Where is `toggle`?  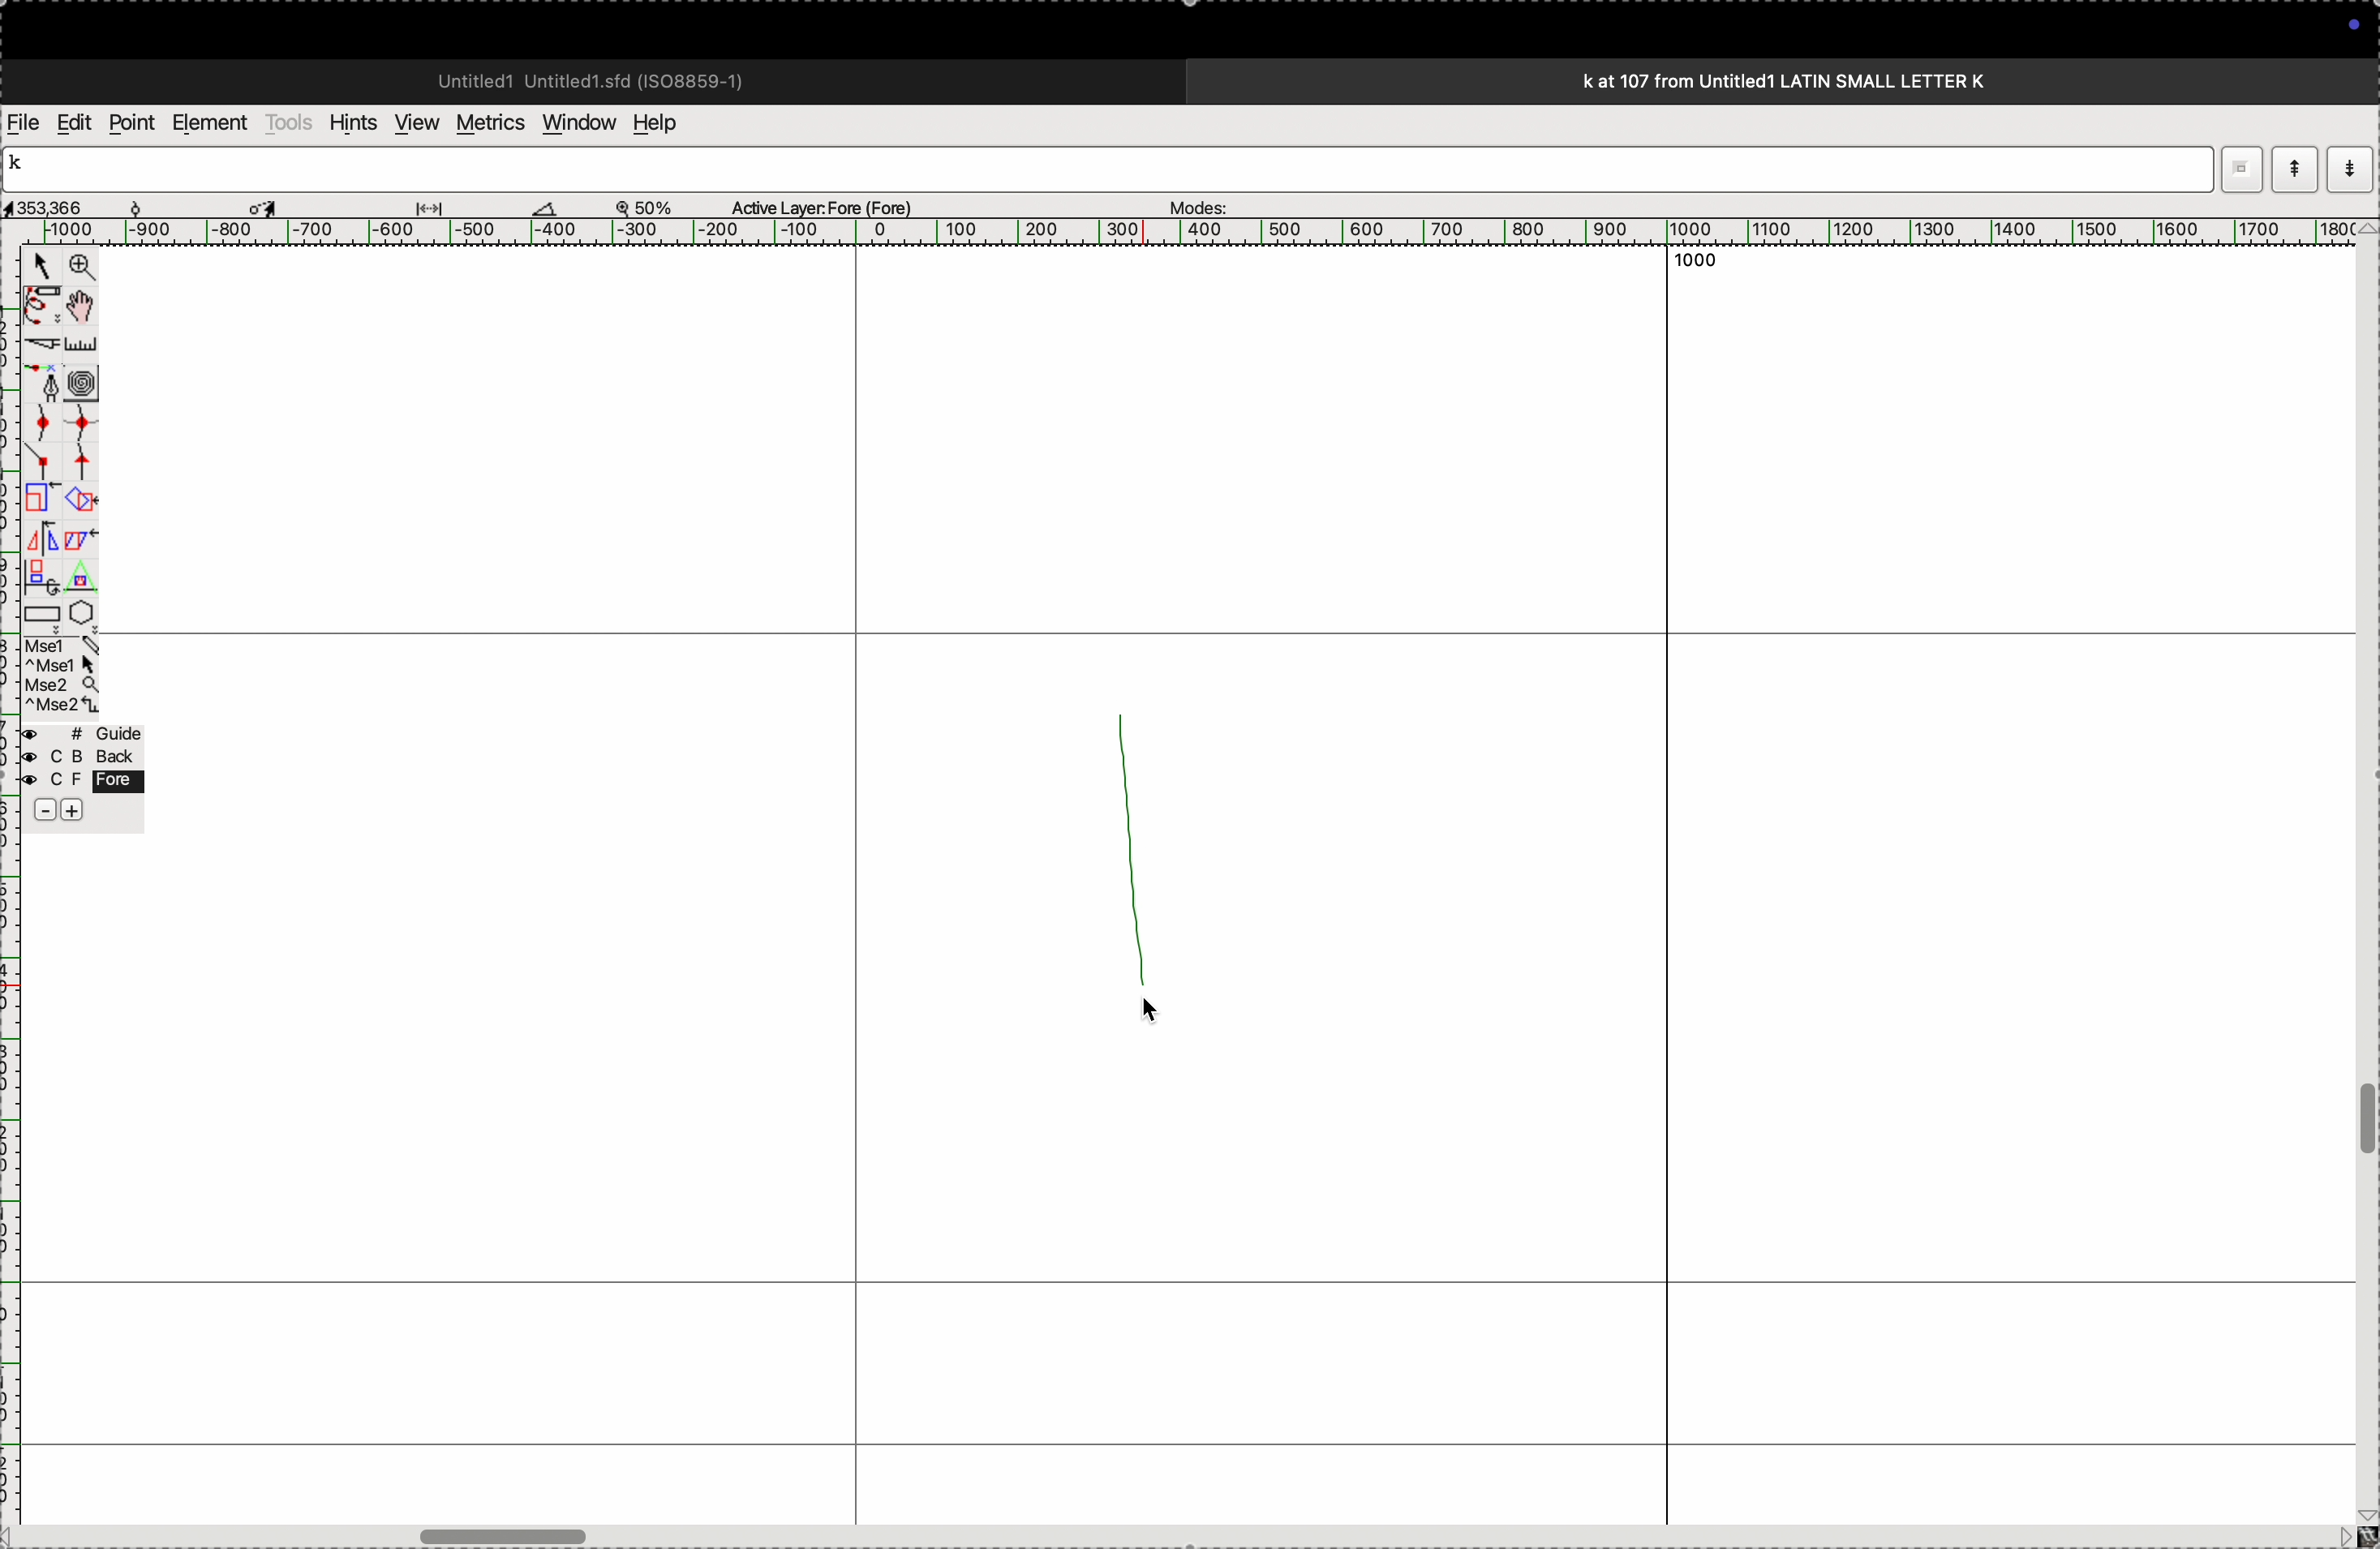
toggle is located at coordinates (2365, 1120).